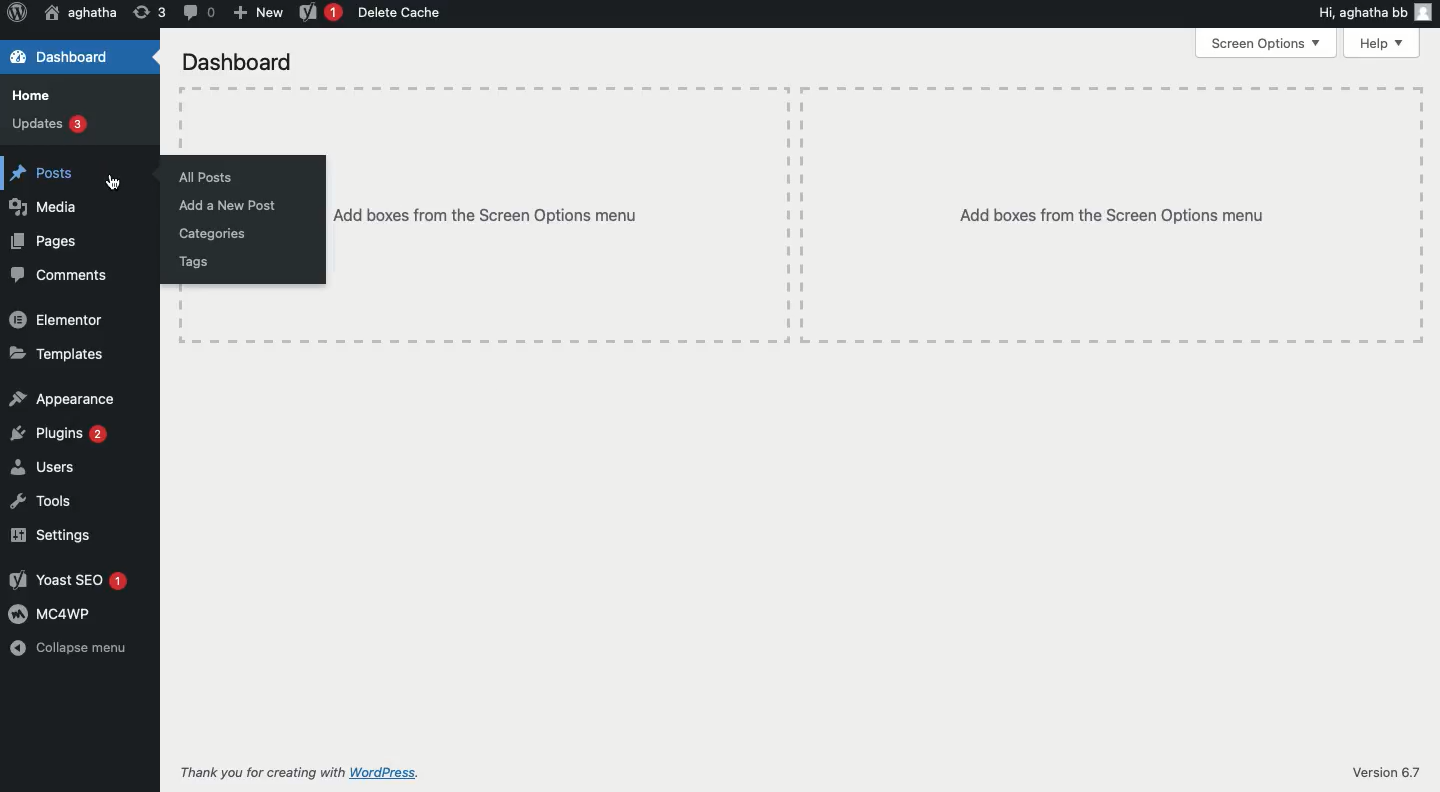 The width and height of the screenshot is (1440, 792). I want to click on Media, so click(41, 207).